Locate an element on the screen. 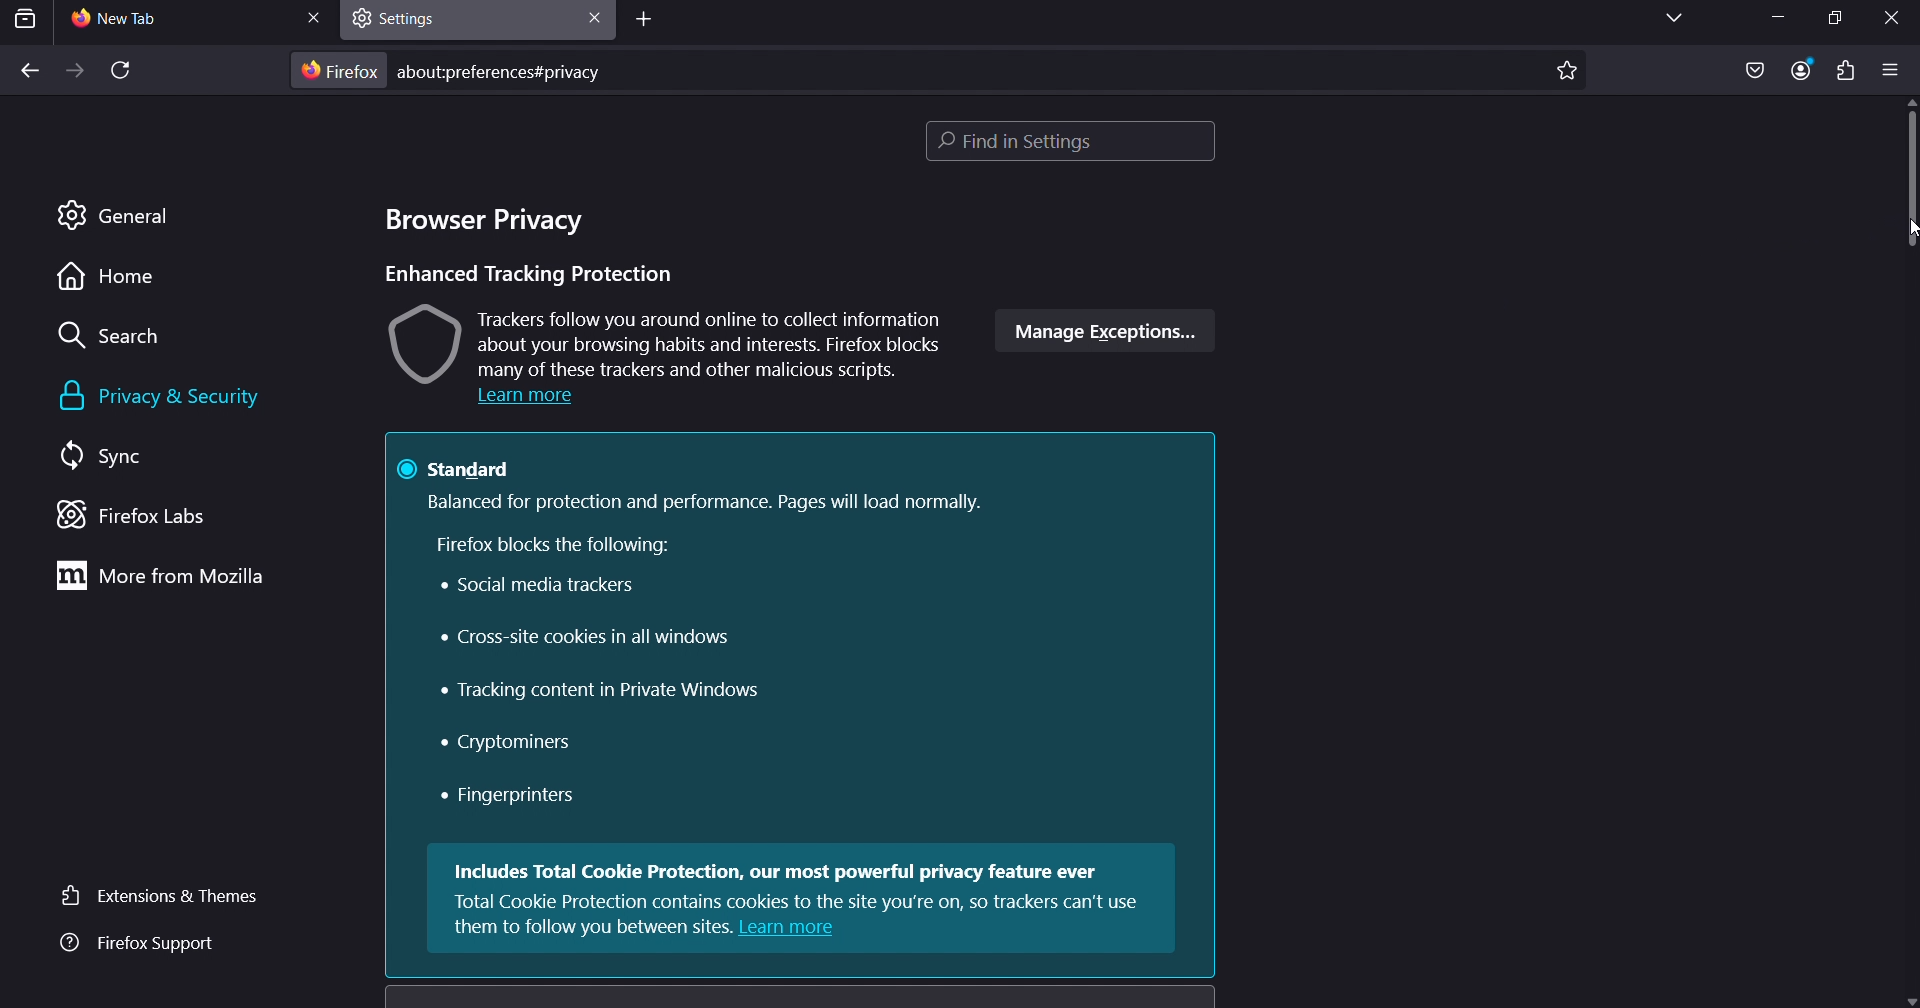 This screenshot has height=1008, width=1920. settings is located at coordinates (409, 17).